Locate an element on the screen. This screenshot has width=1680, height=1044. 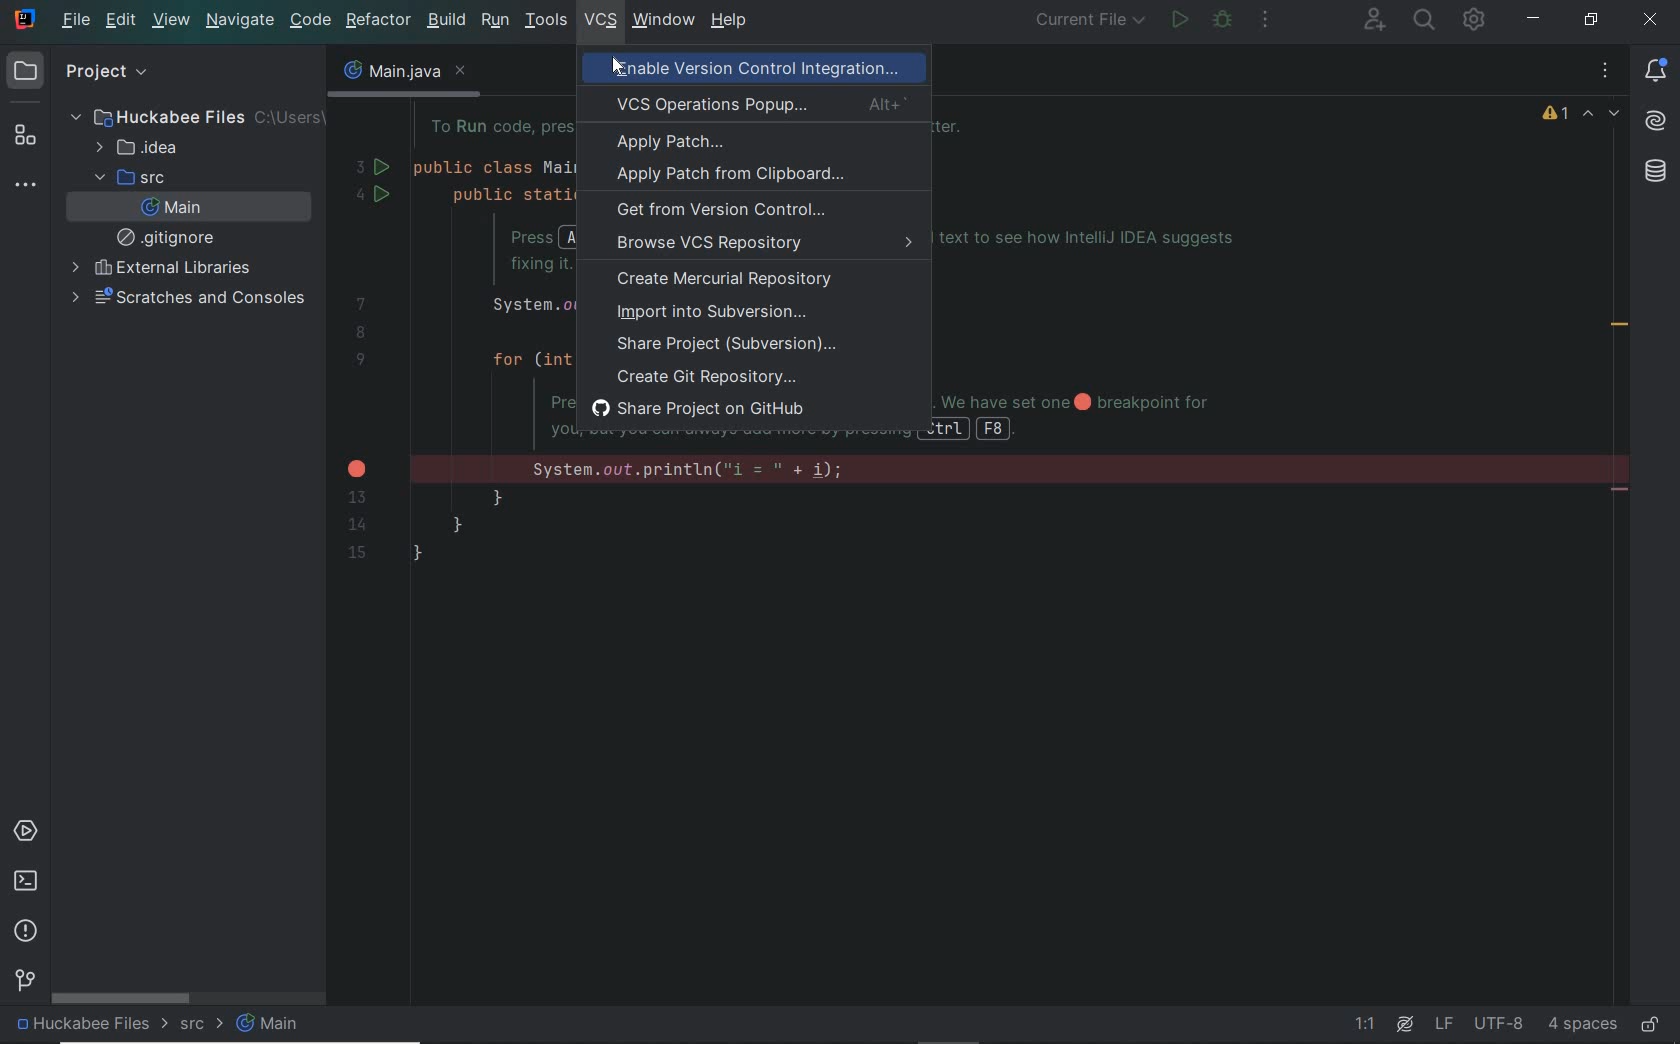
share project on Github is located at coordinates (711, 410).